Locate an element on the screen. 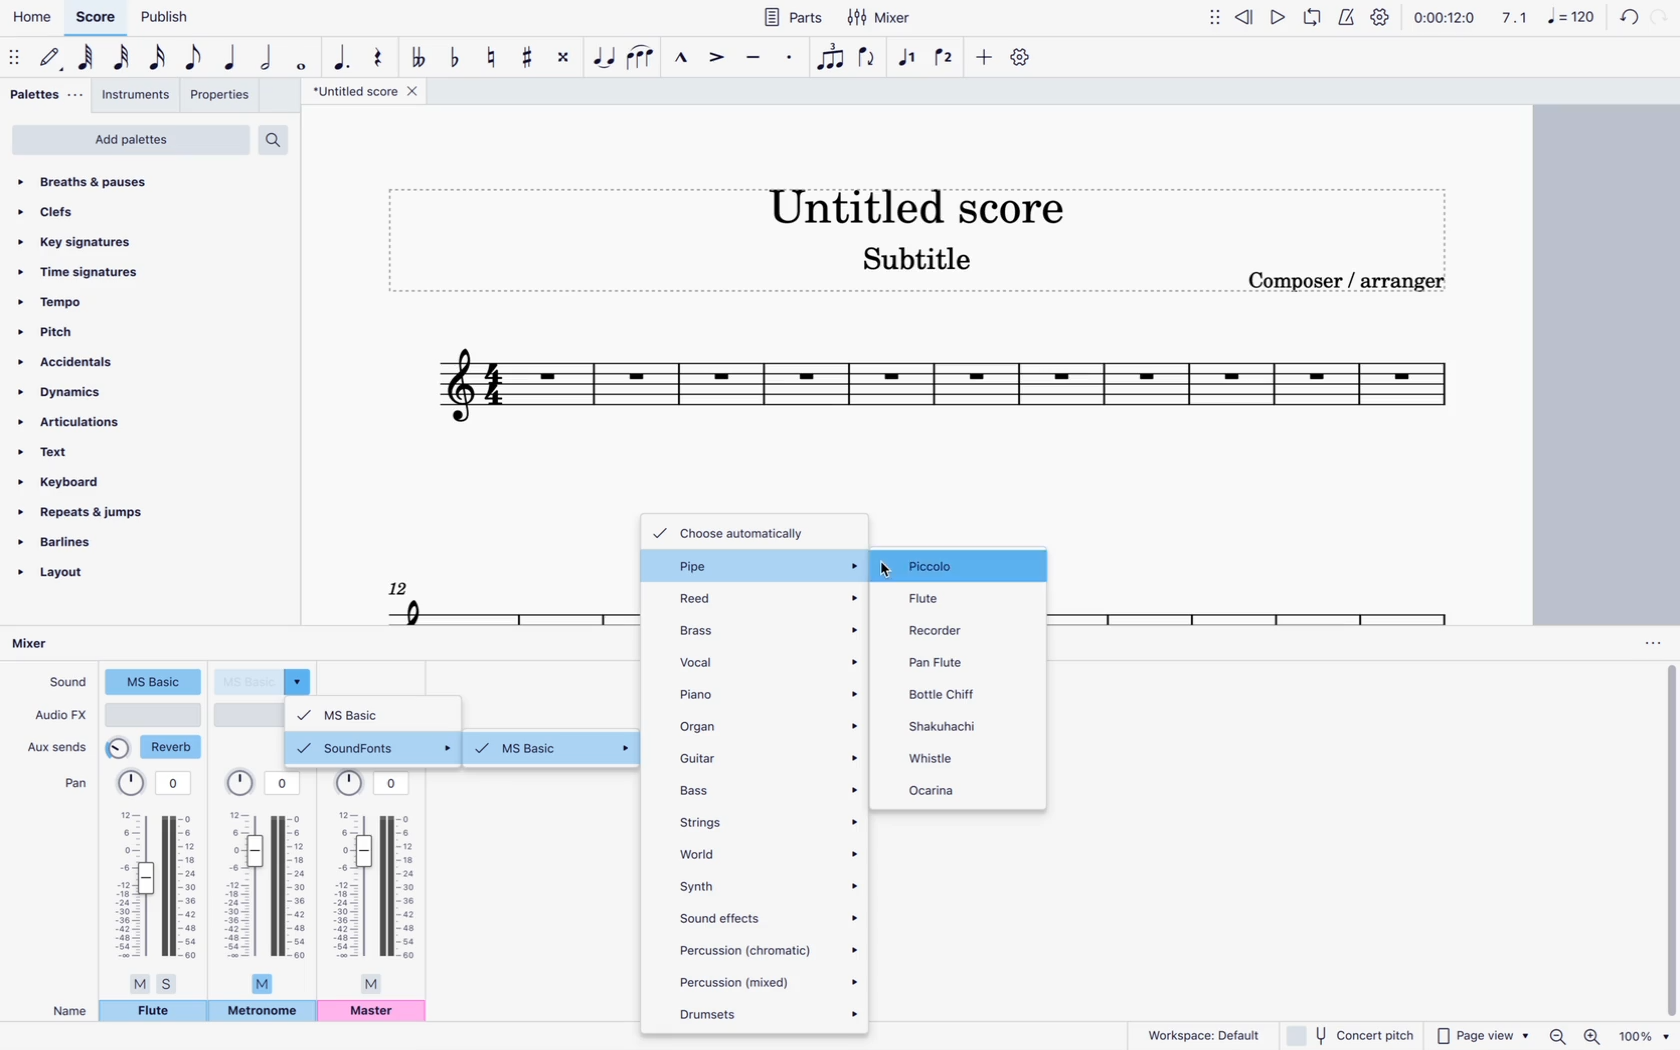  score is located at coordinates (942, 392).